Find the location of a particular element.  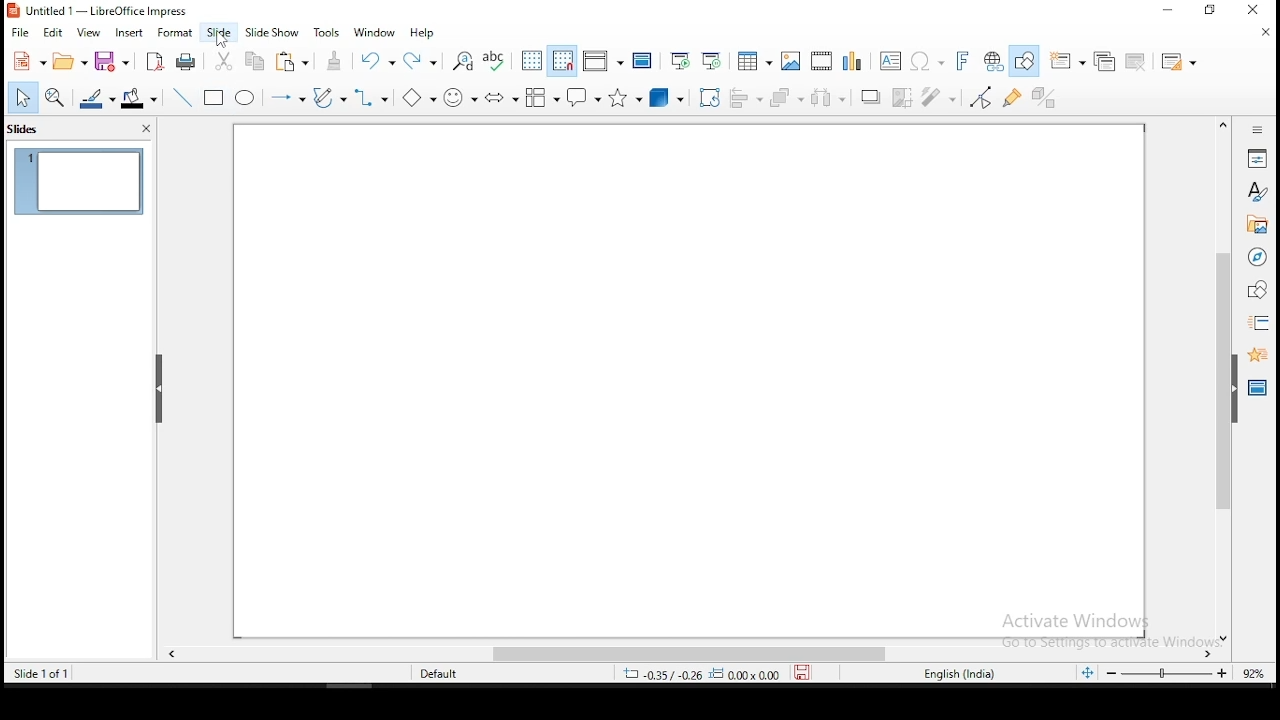

callout shapes is located at coordinates (583, 97).